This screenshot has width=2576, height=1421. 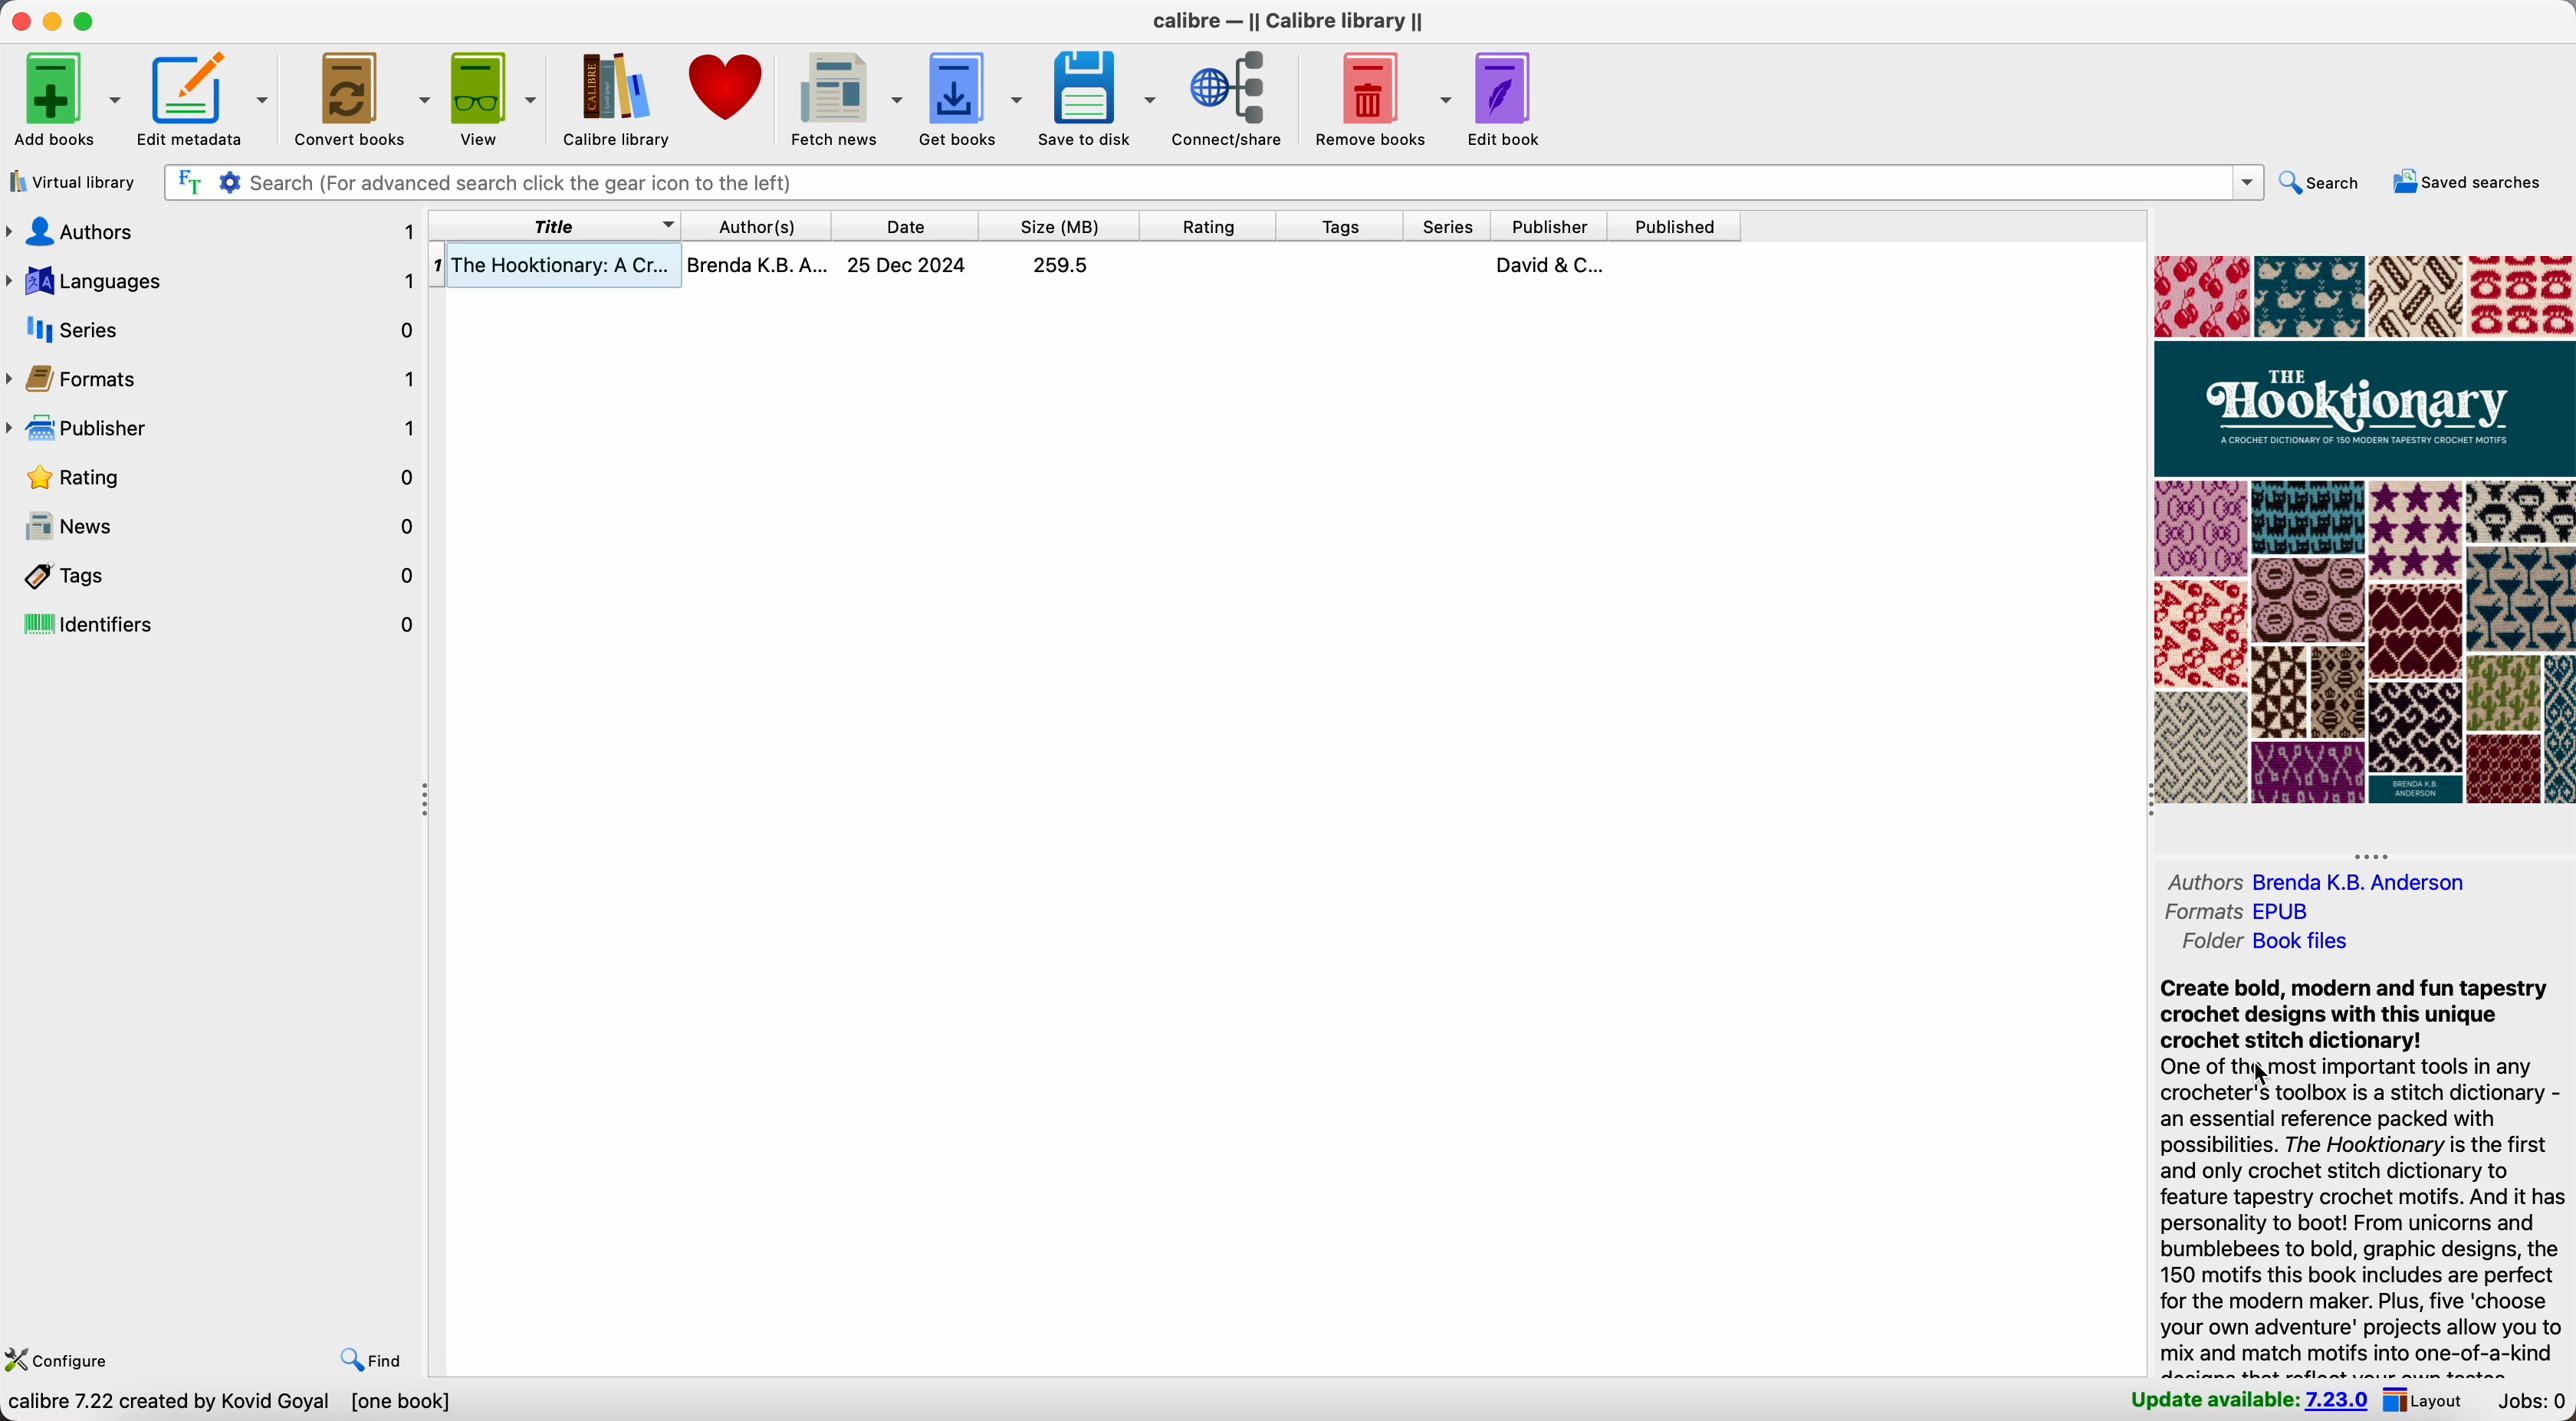 What do you see at coordinates (16, 23) in the screenshot?
I see `close` at bounding box center [16, 23].